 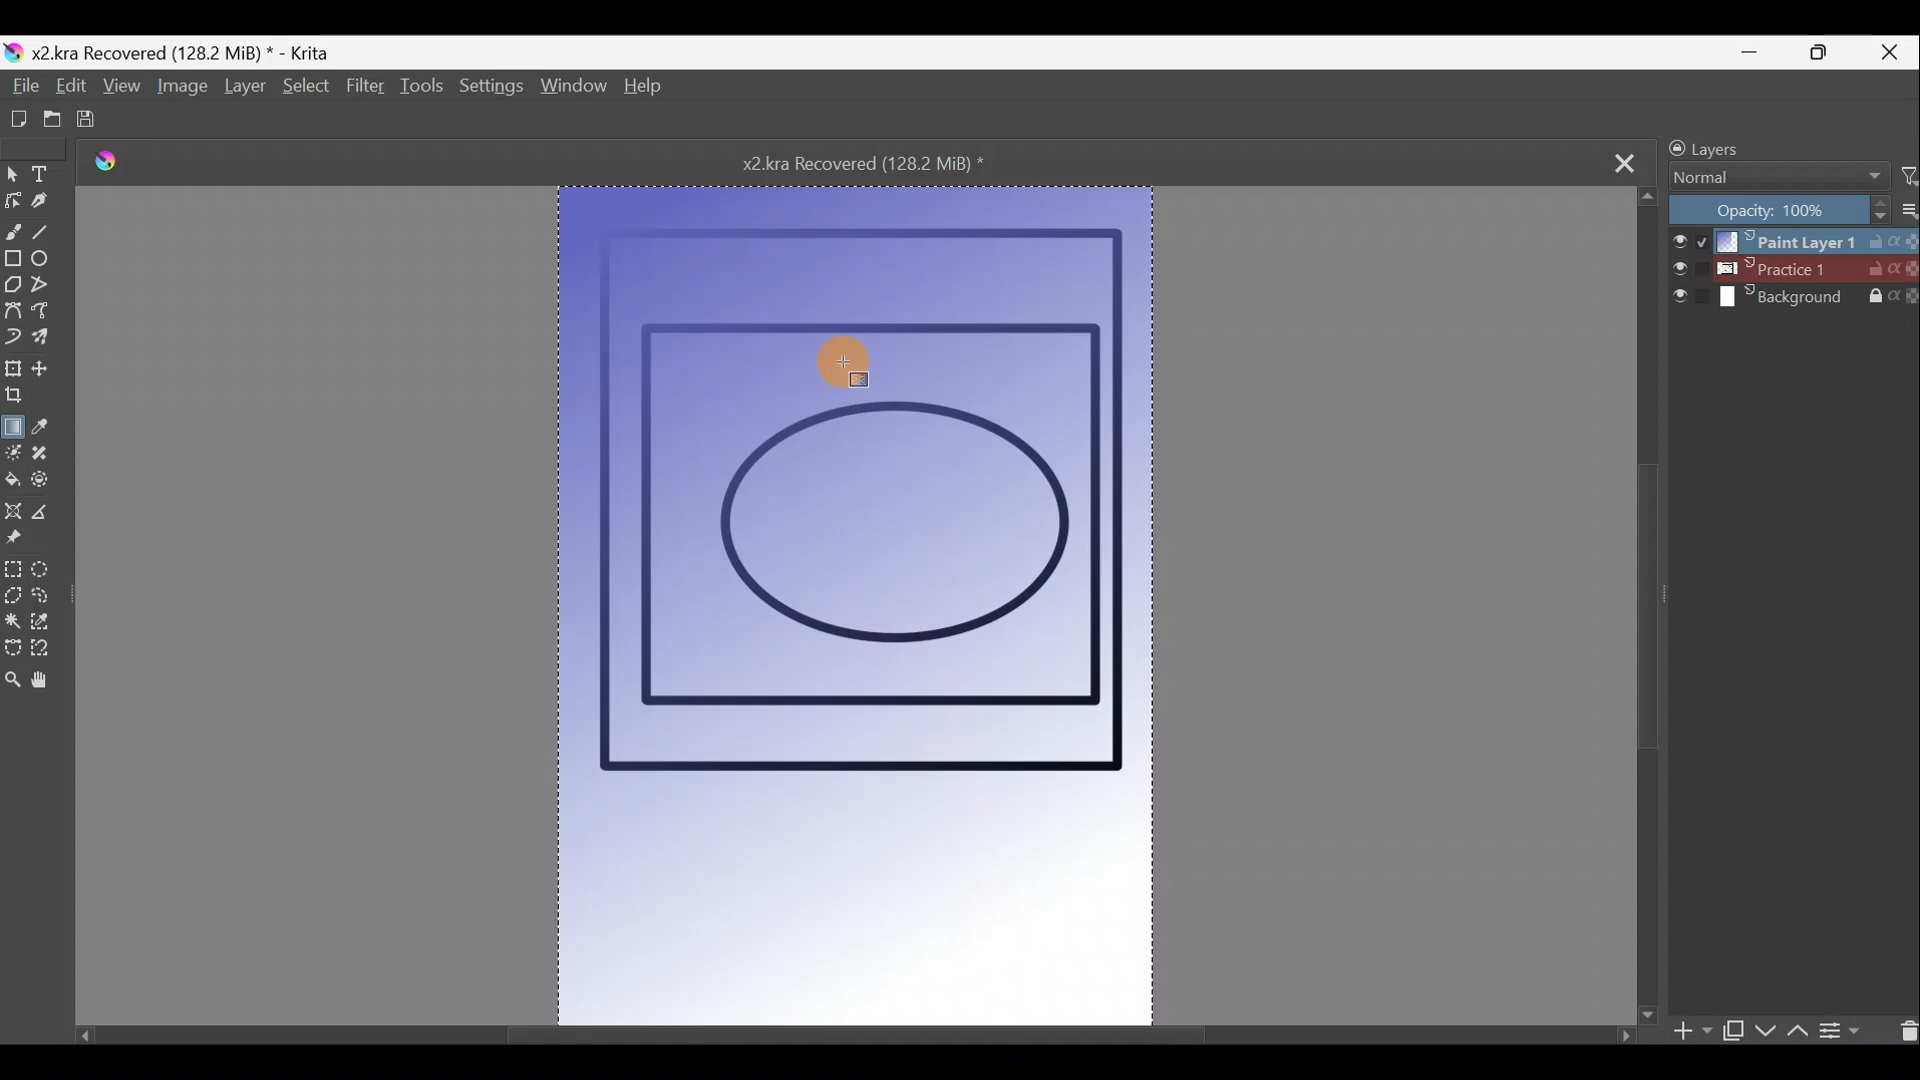 What do you see at coordinates (122, 91) in the screenshot?
I see `View` at bounding box center [122, 91].